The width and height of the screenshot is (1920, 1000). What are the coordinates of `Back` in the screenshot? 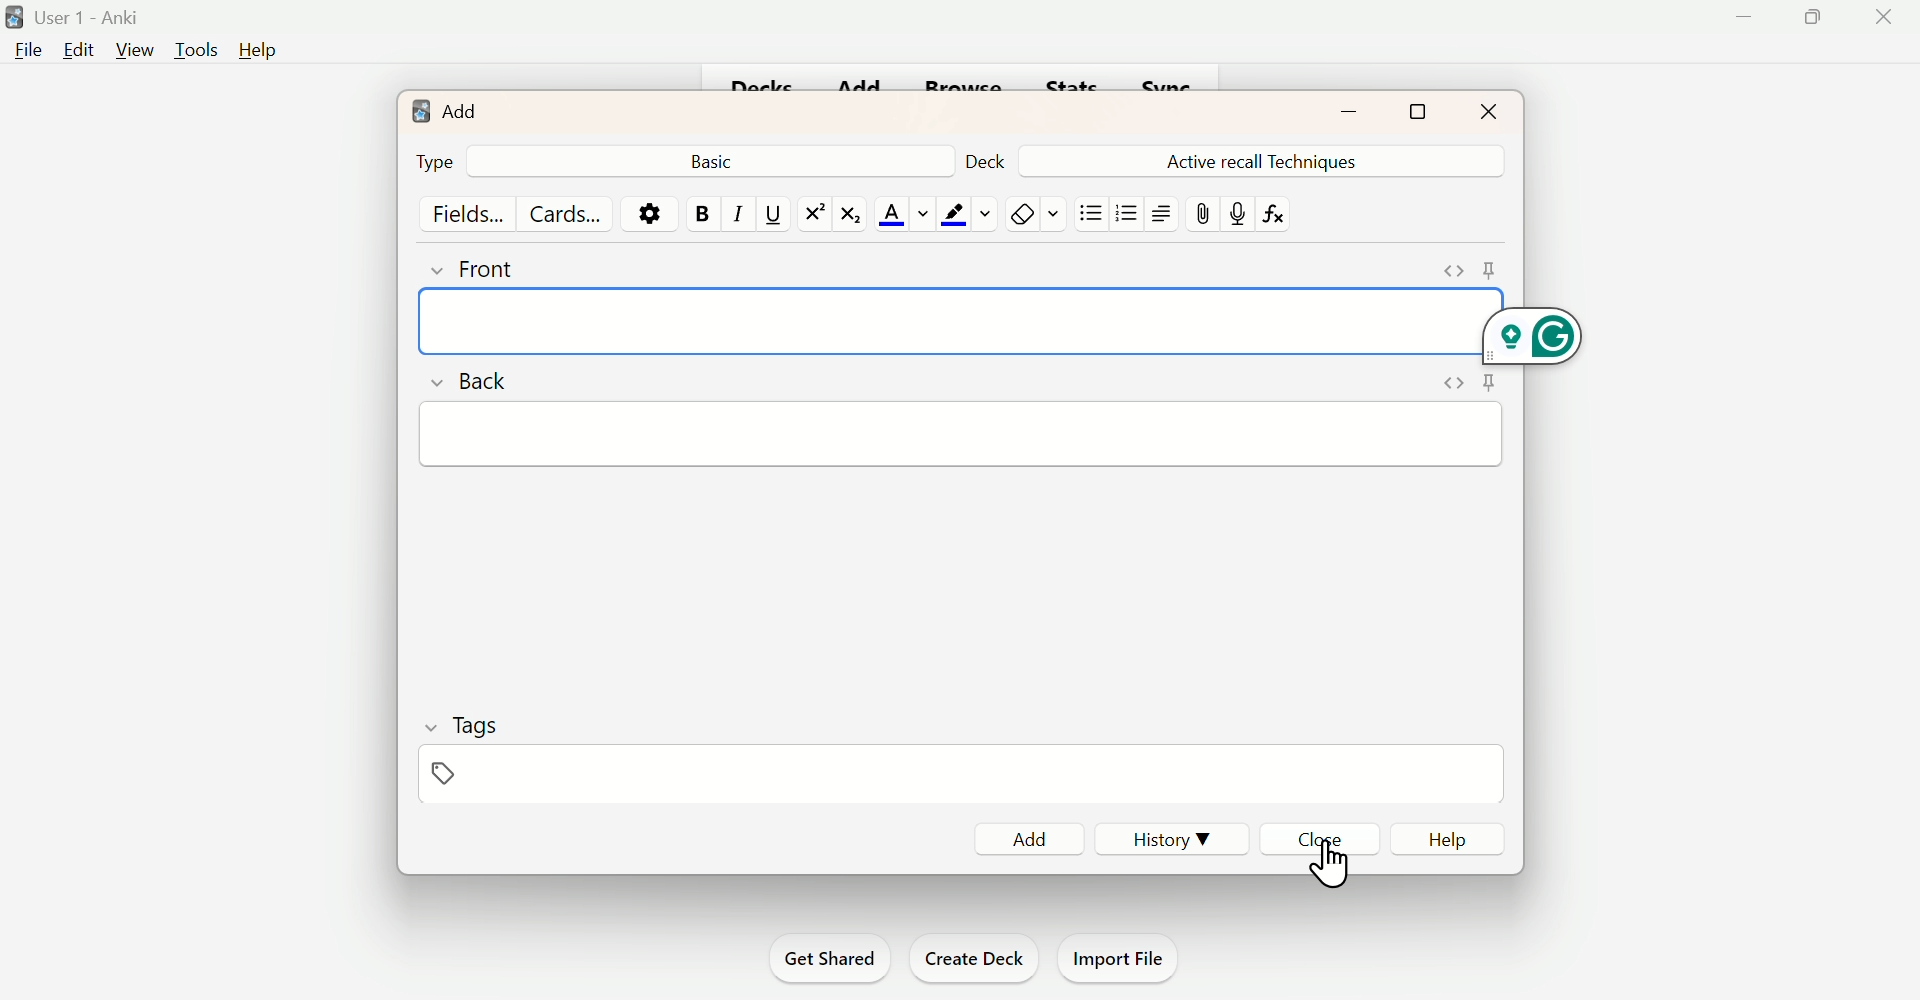 It's located at (474, 380).